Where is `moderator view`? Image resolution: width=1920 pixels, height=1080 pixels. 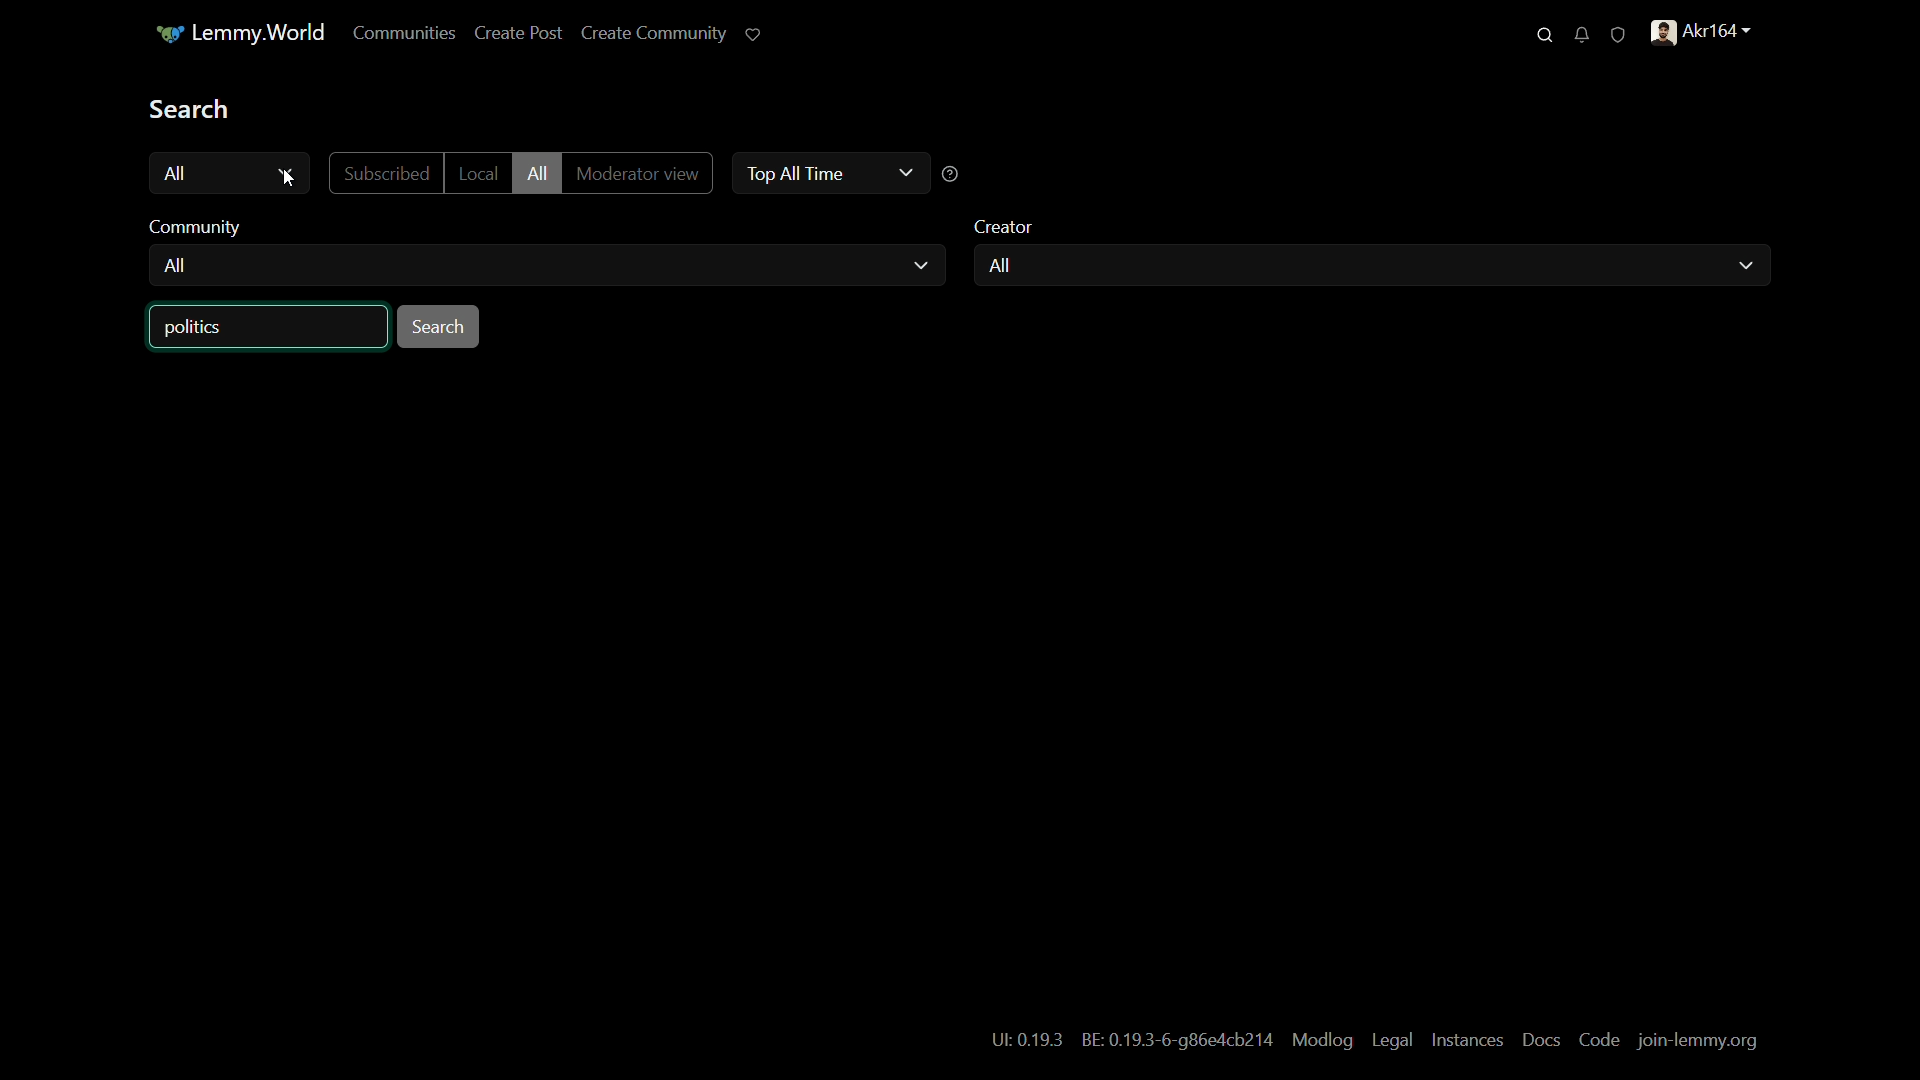 moderator view is located at coordinates (635, 175).